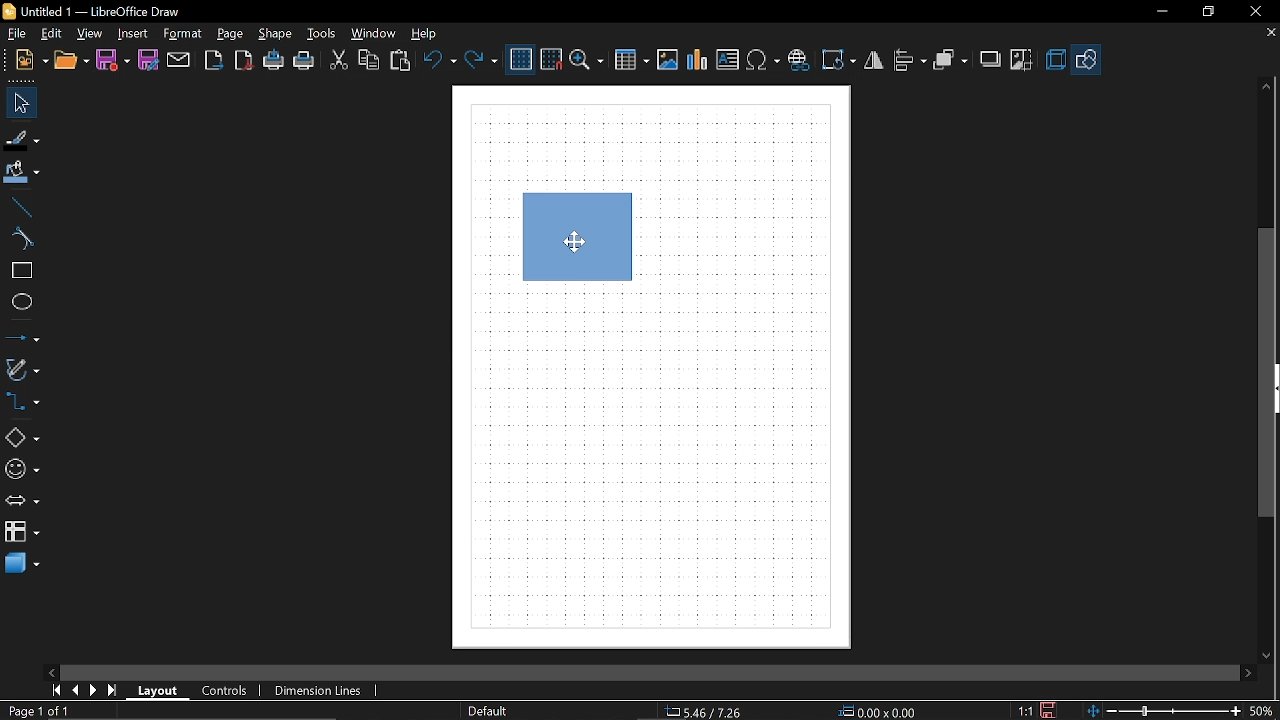 The height and width of the screenshot is (720, 1280). I want to click on insert table, so click(631, 61).